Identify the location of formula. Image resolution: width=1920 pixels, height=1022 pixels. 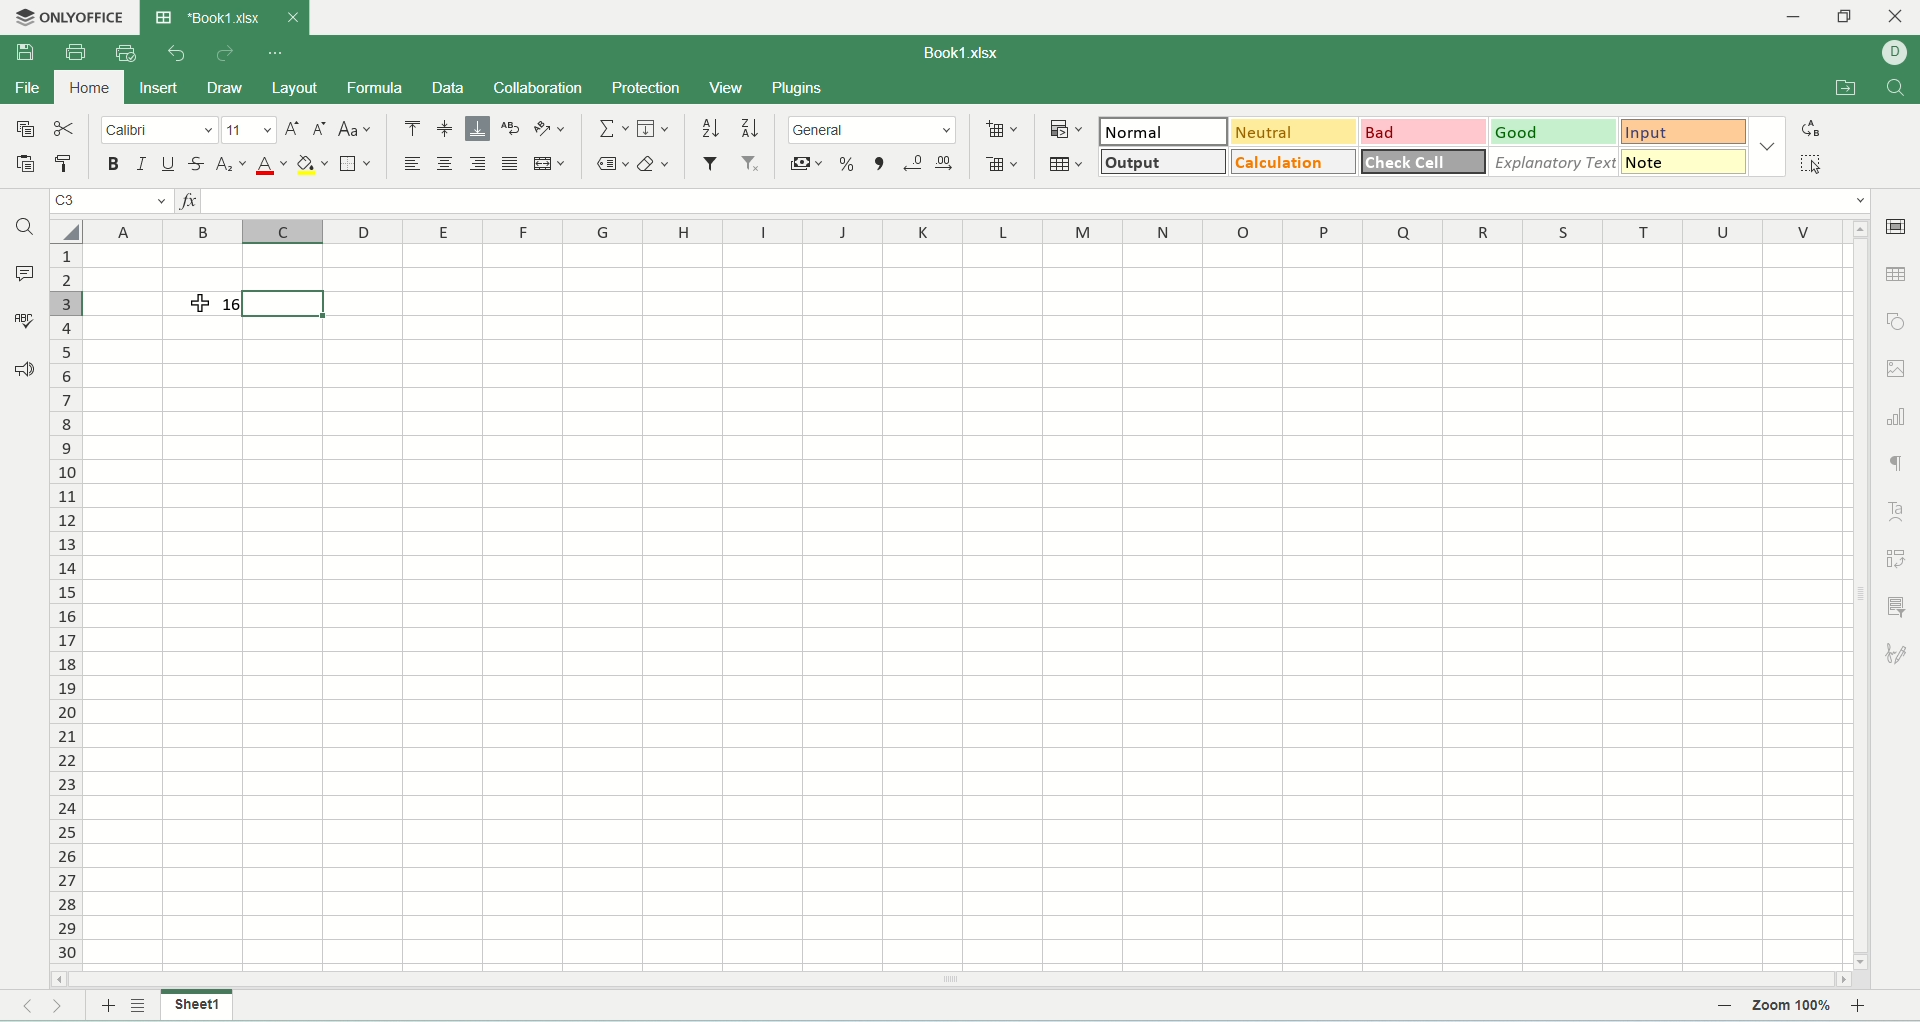
(372, 88).